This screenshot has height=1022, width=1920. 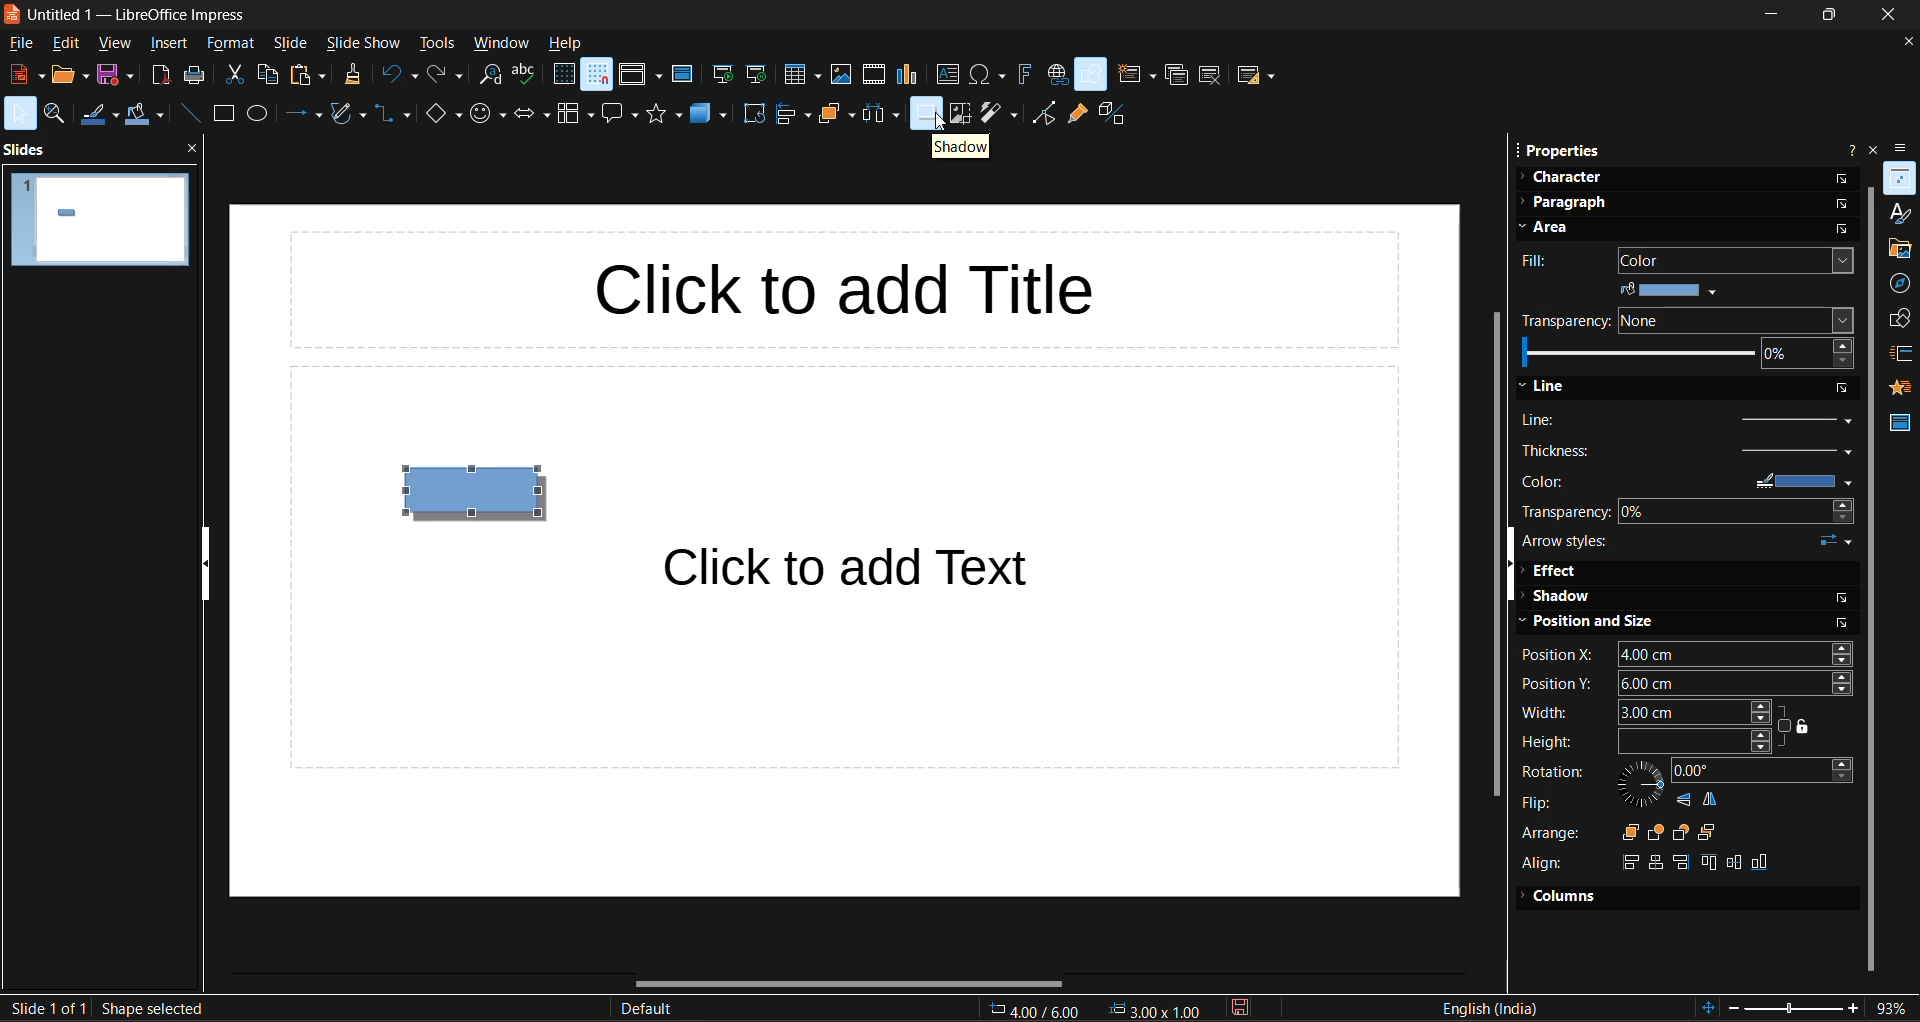 What do you see at coordinates (23, 43) in the screenshot?
I see `file` at bounding box center [23, 43].